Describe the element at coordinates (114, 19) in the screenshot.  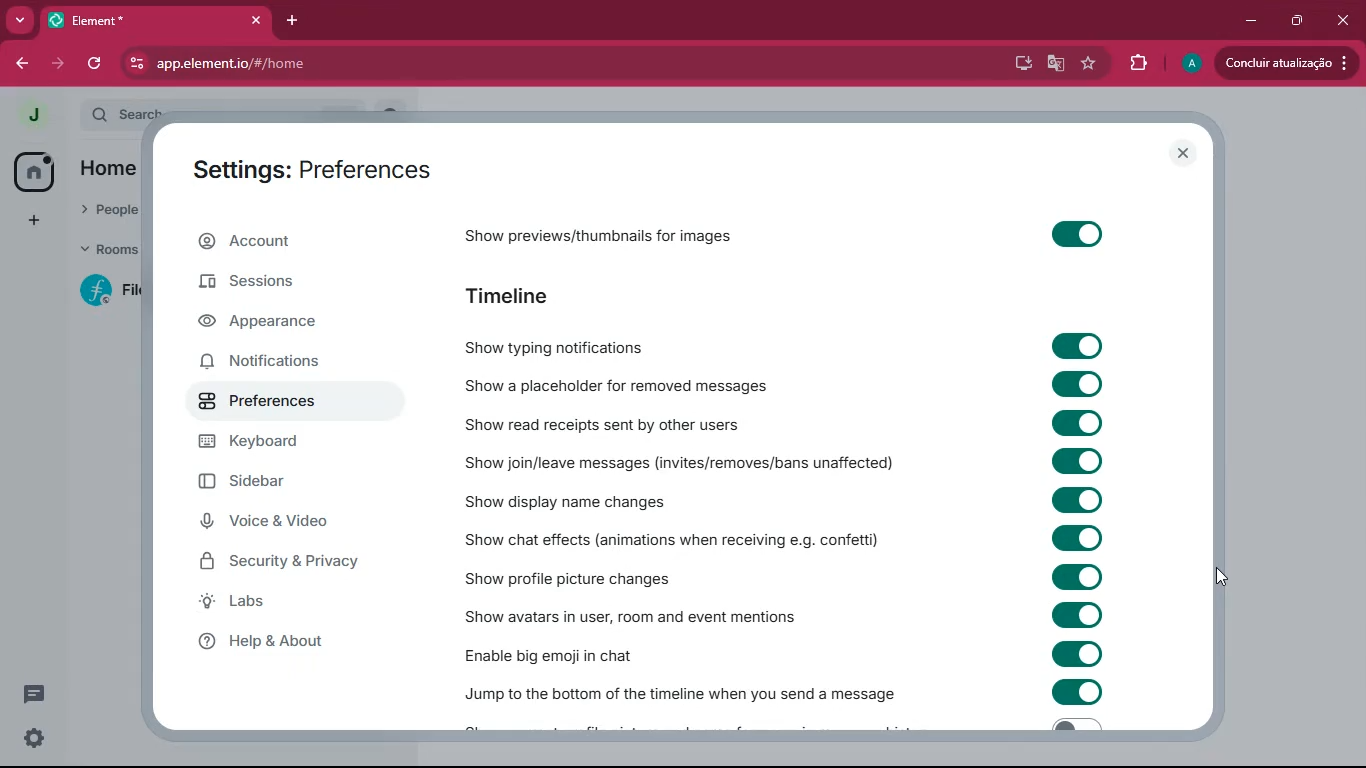
I see `element*` at that location.